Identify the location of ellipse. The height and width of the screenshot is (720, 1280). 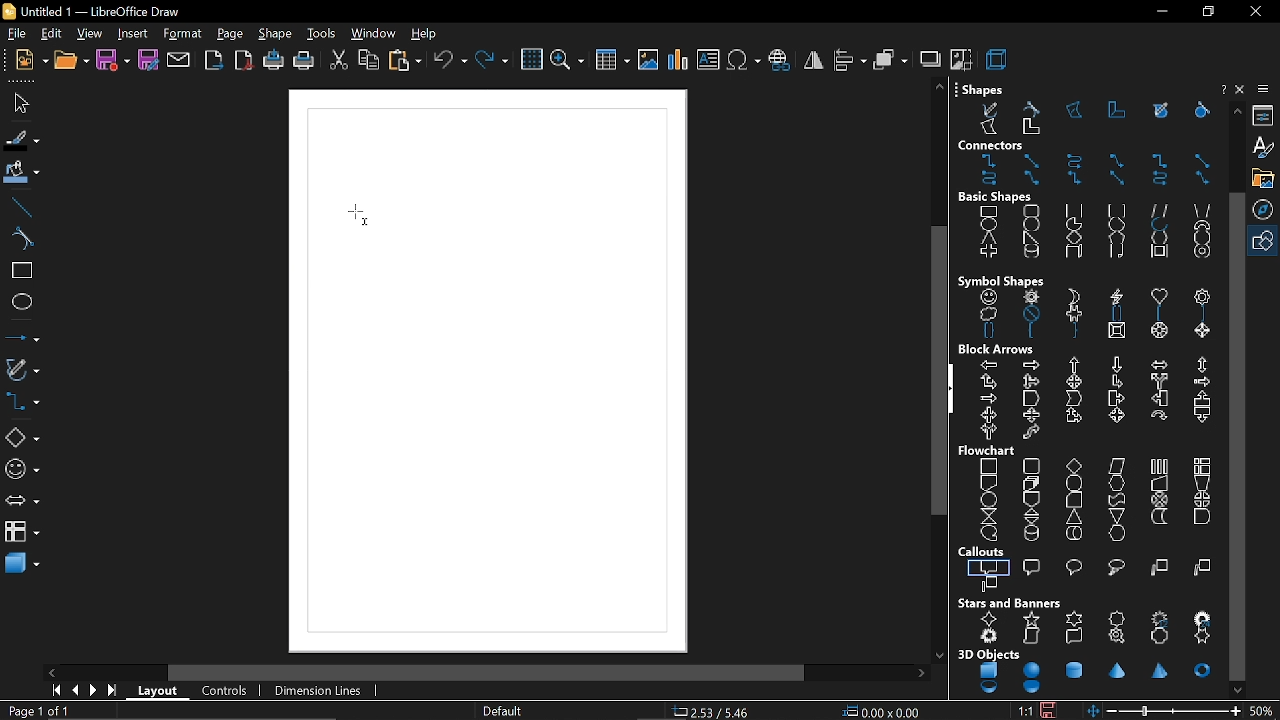
(20, 301).